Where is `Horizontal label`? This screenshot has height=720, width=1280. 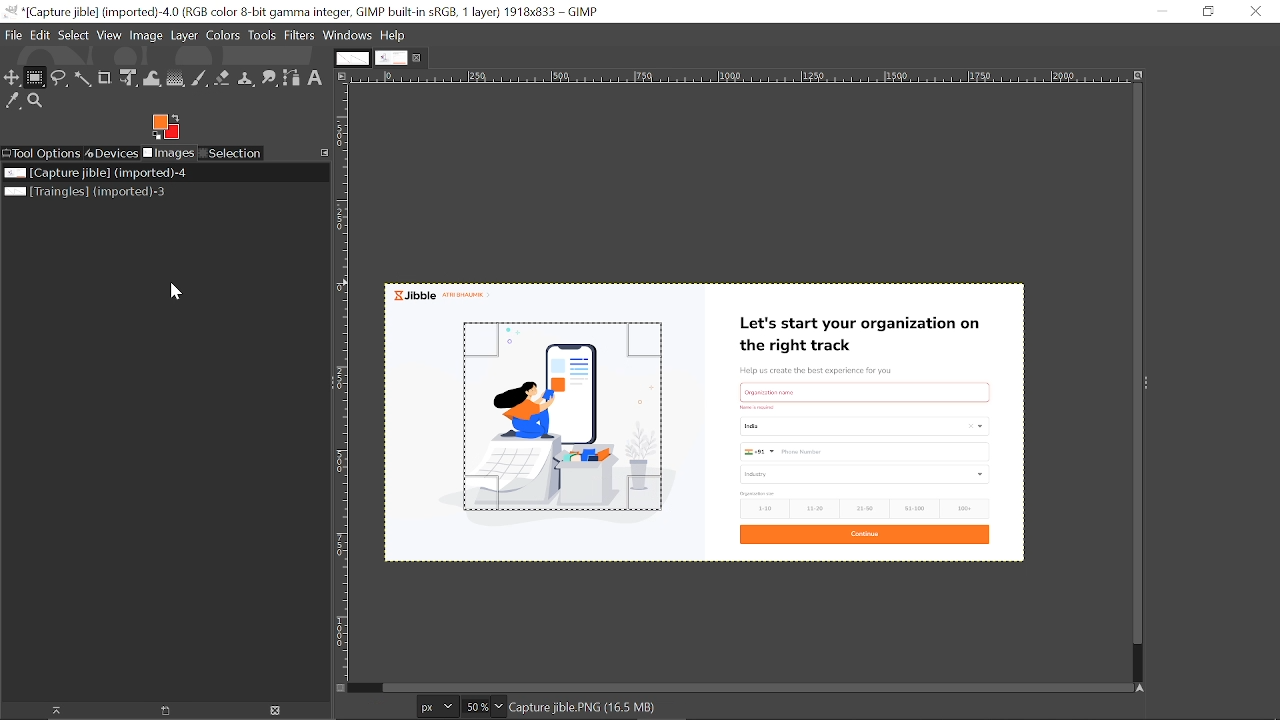
Horizontal label is located at coordinates (647, 77).